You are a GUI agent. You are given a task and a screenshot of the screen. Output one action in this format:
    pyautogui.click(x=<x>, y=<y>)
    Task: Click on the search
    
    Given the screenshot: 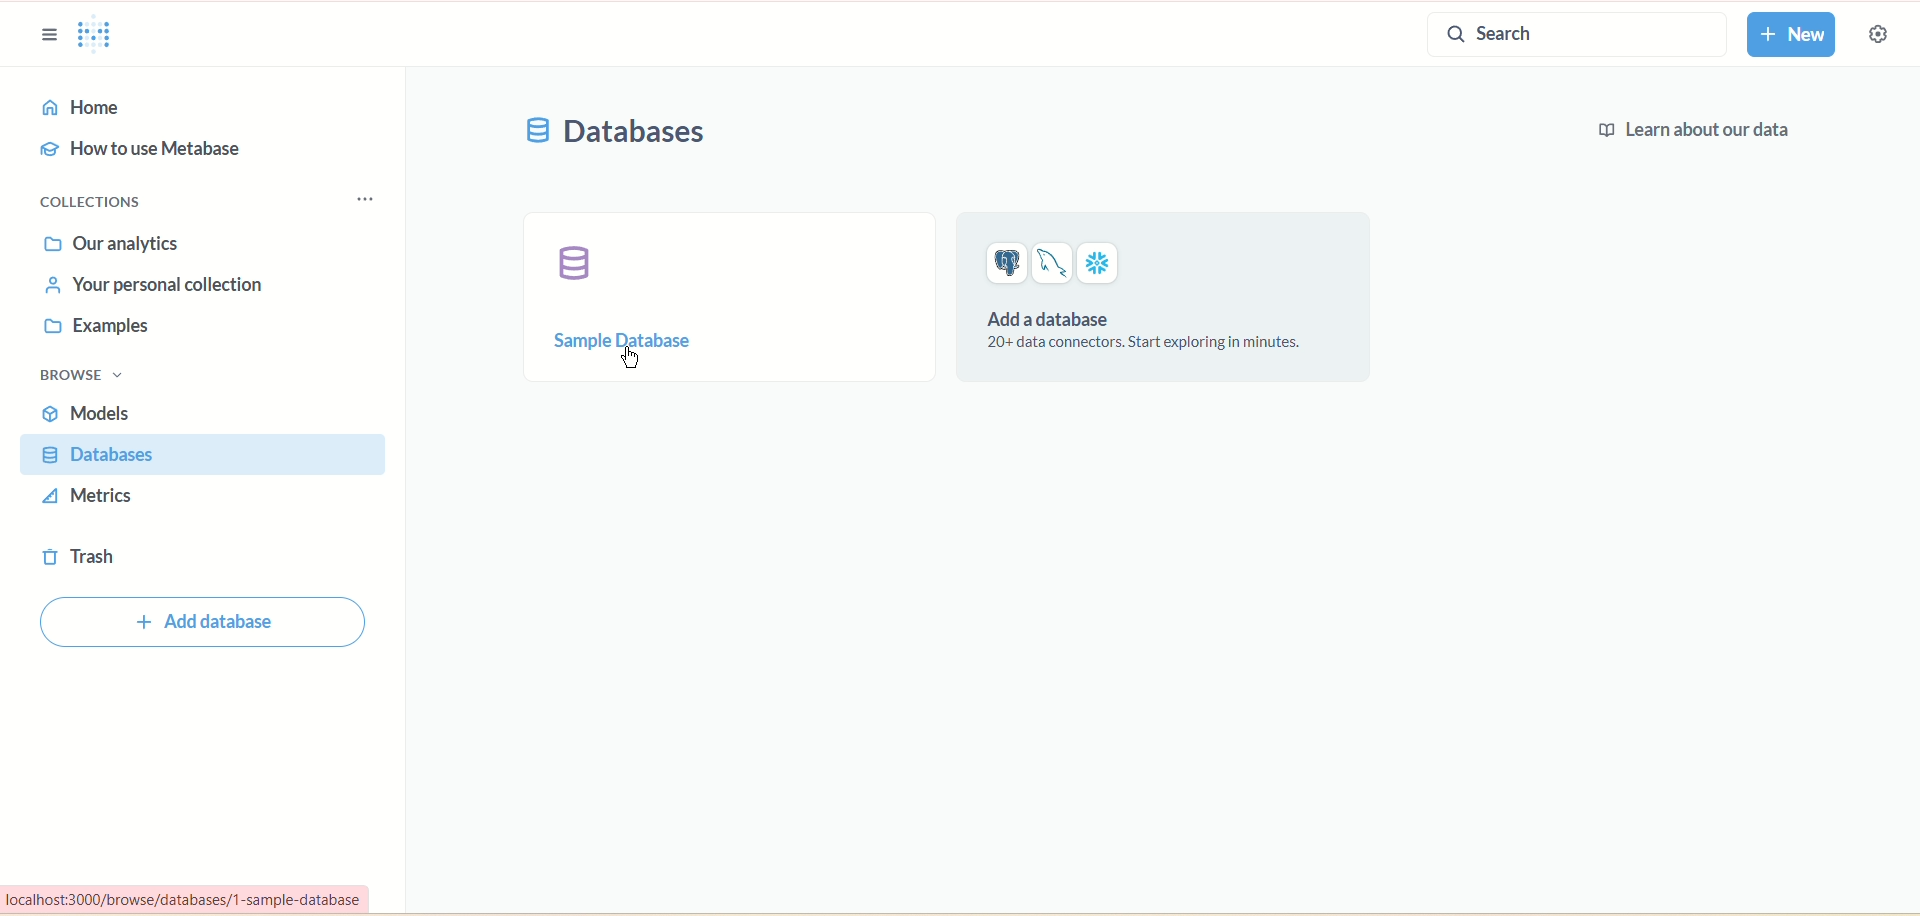 What is the action you would take?
    pyautogui.click(x=1581, y=35)
    